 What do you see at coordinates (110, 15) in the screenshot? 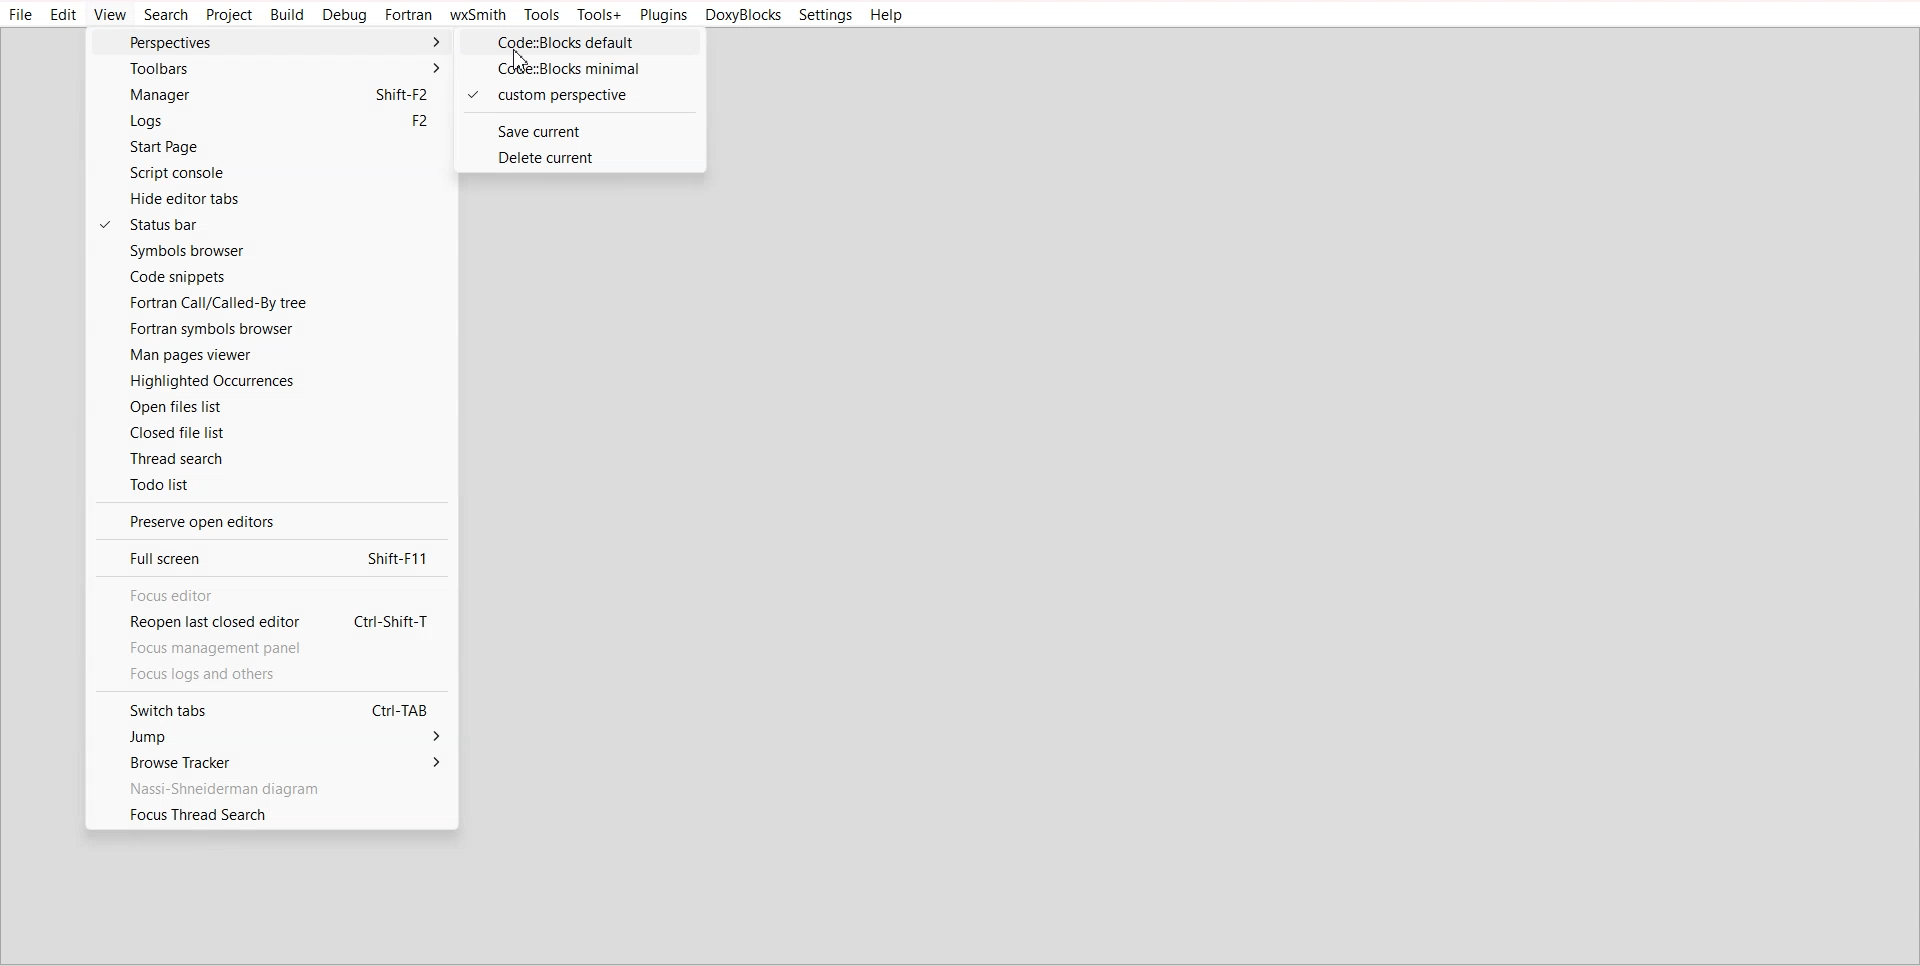
I see `View` at bounding box center [110, 15].